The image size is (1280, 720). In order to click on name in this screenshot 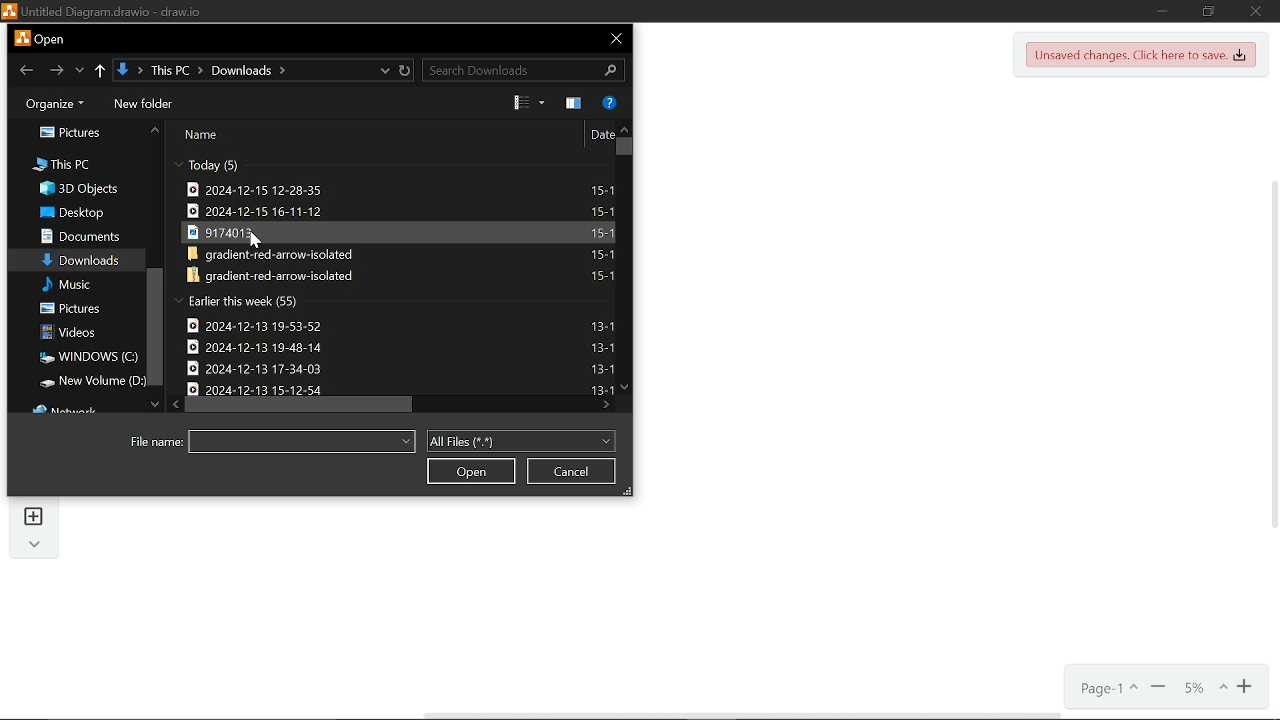, I will do `click(202, 135)`.